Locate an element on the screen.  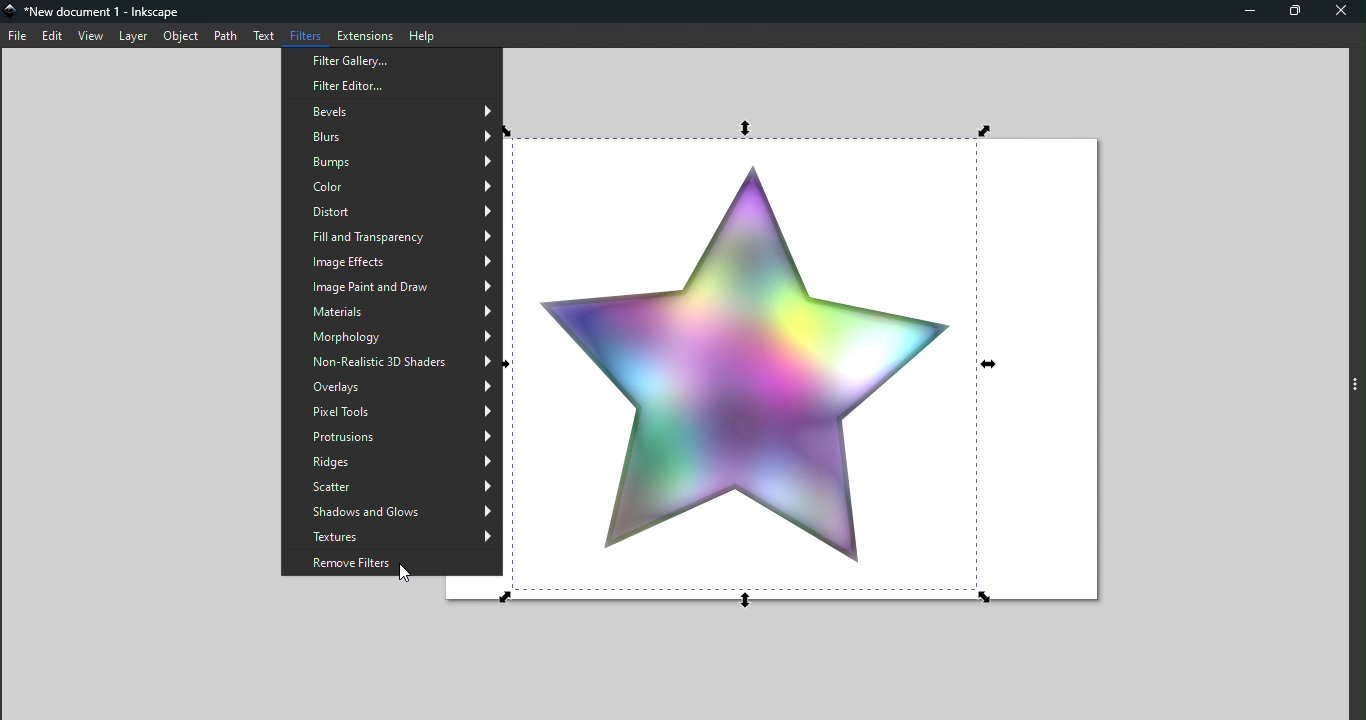
Object is located at coordinates (182, 36).